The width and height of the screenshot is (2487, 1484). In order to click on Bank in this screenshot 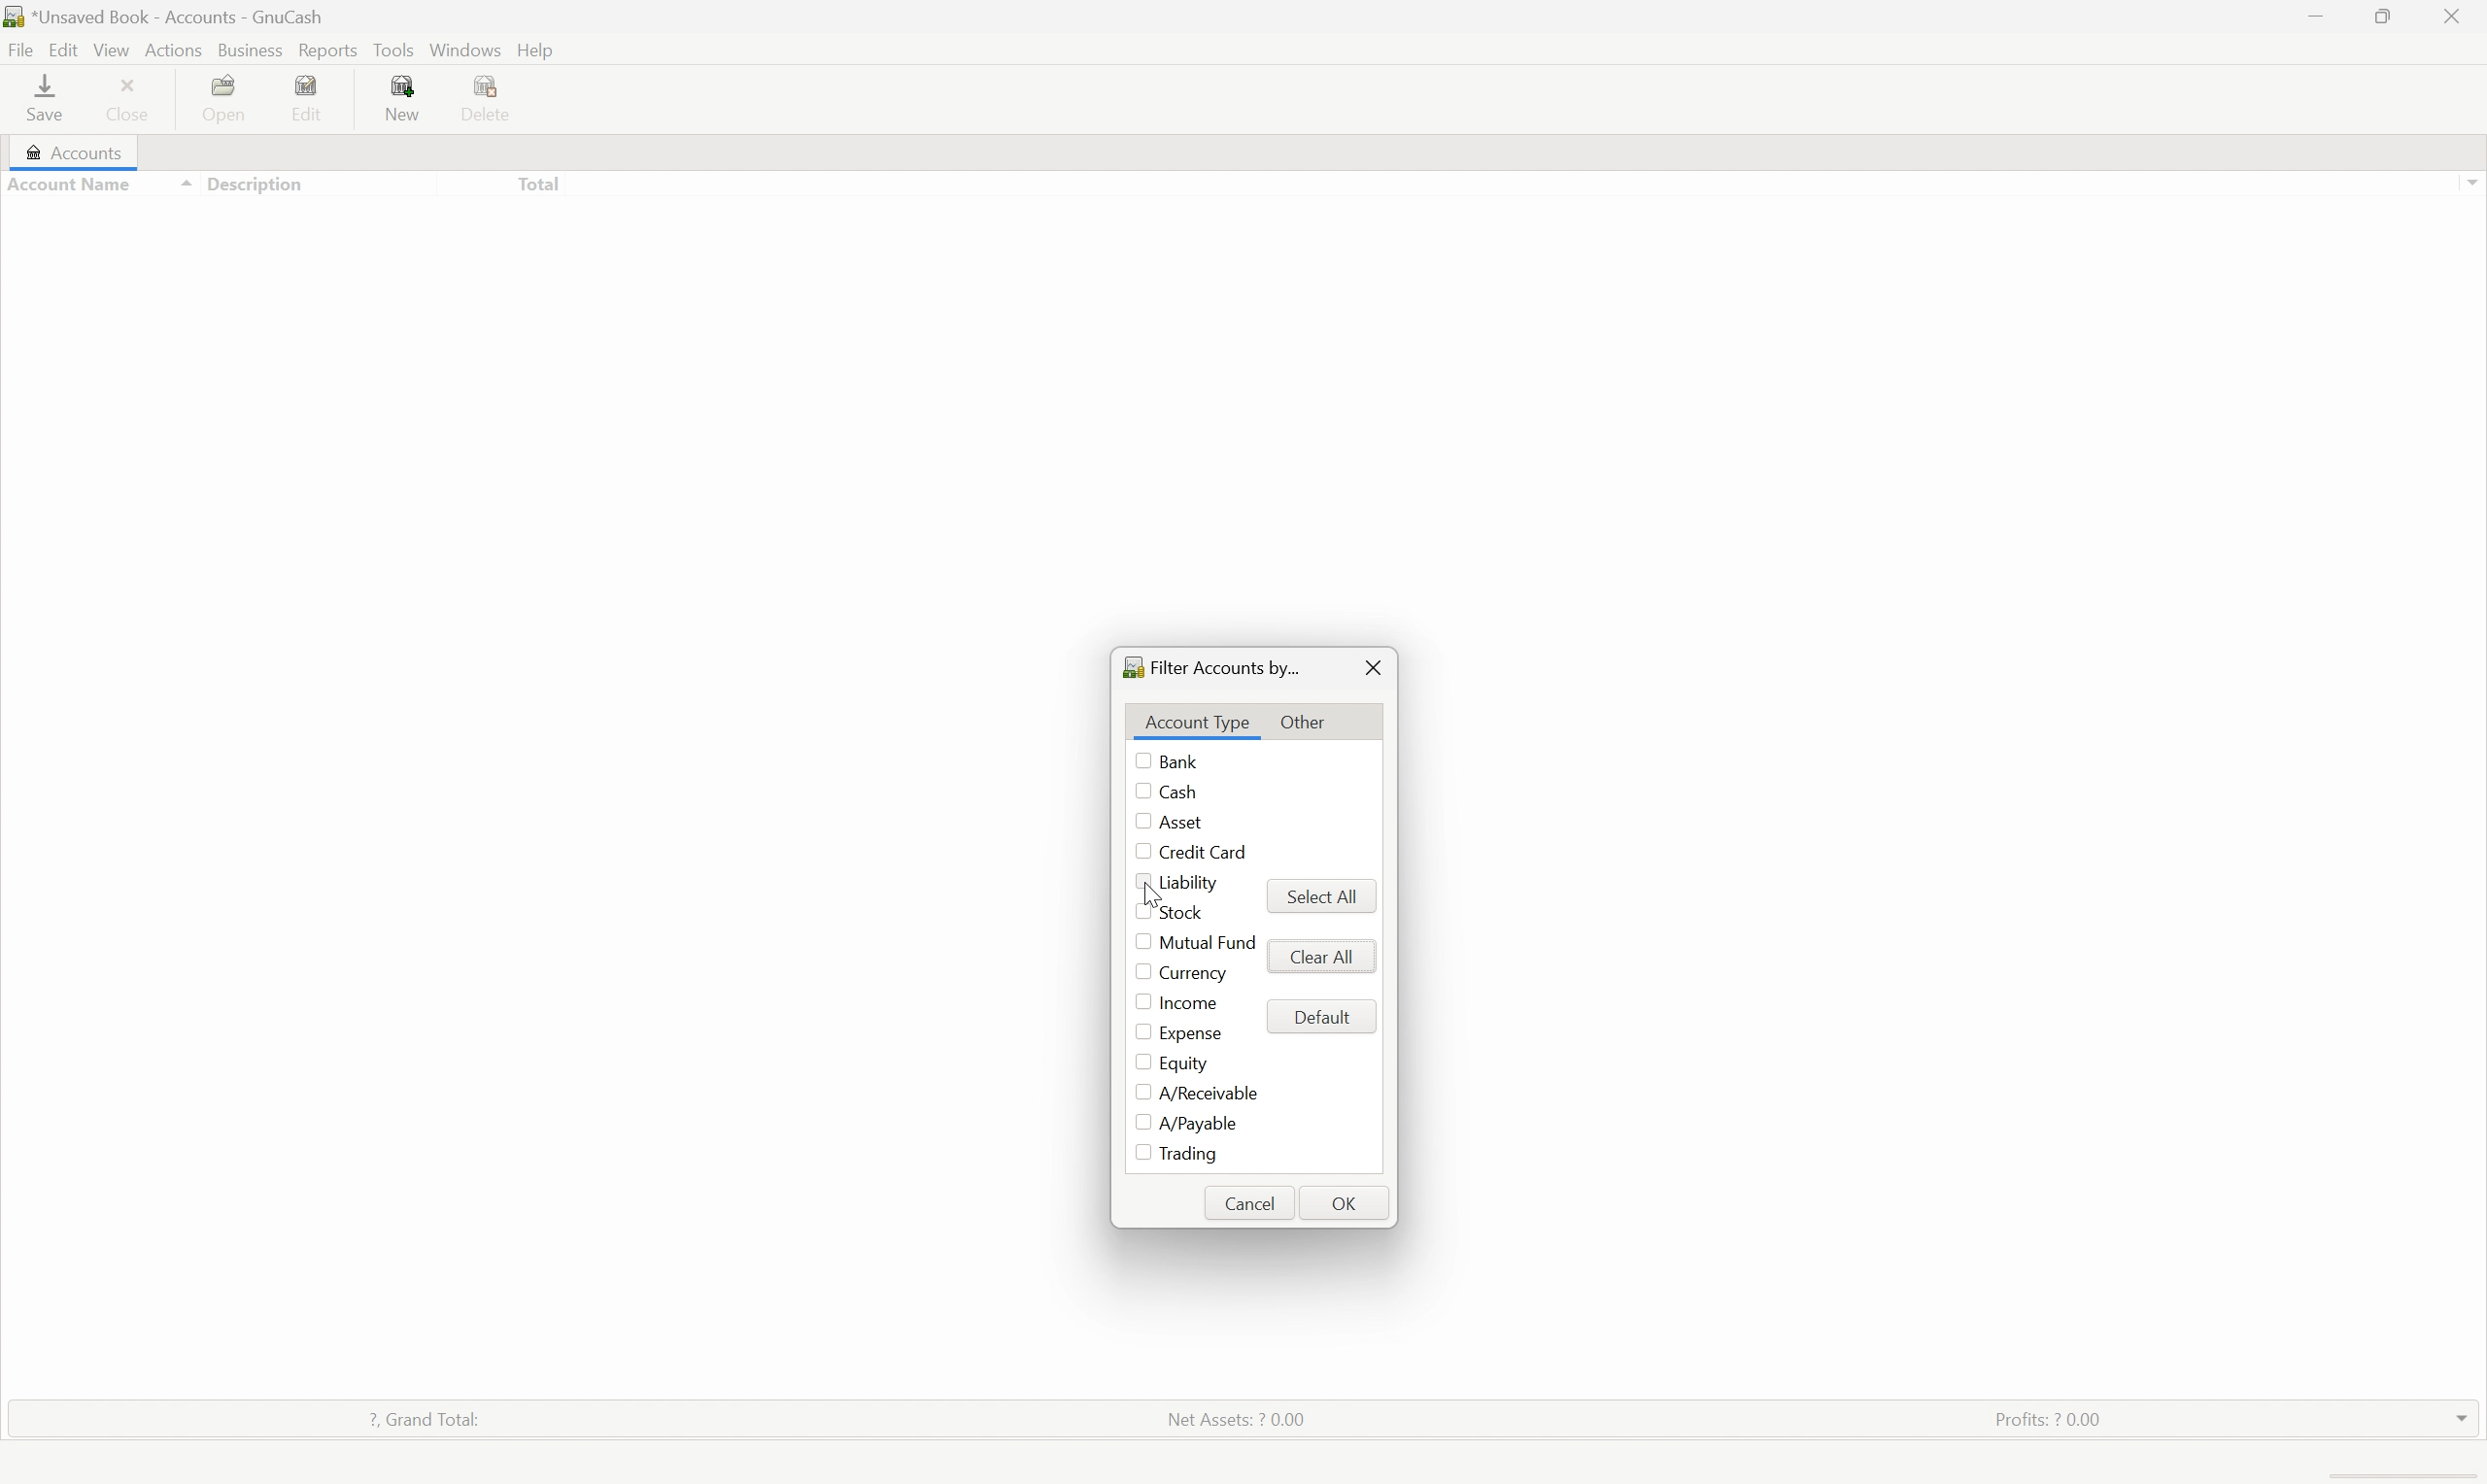, I will do `click(1180, 761)`.